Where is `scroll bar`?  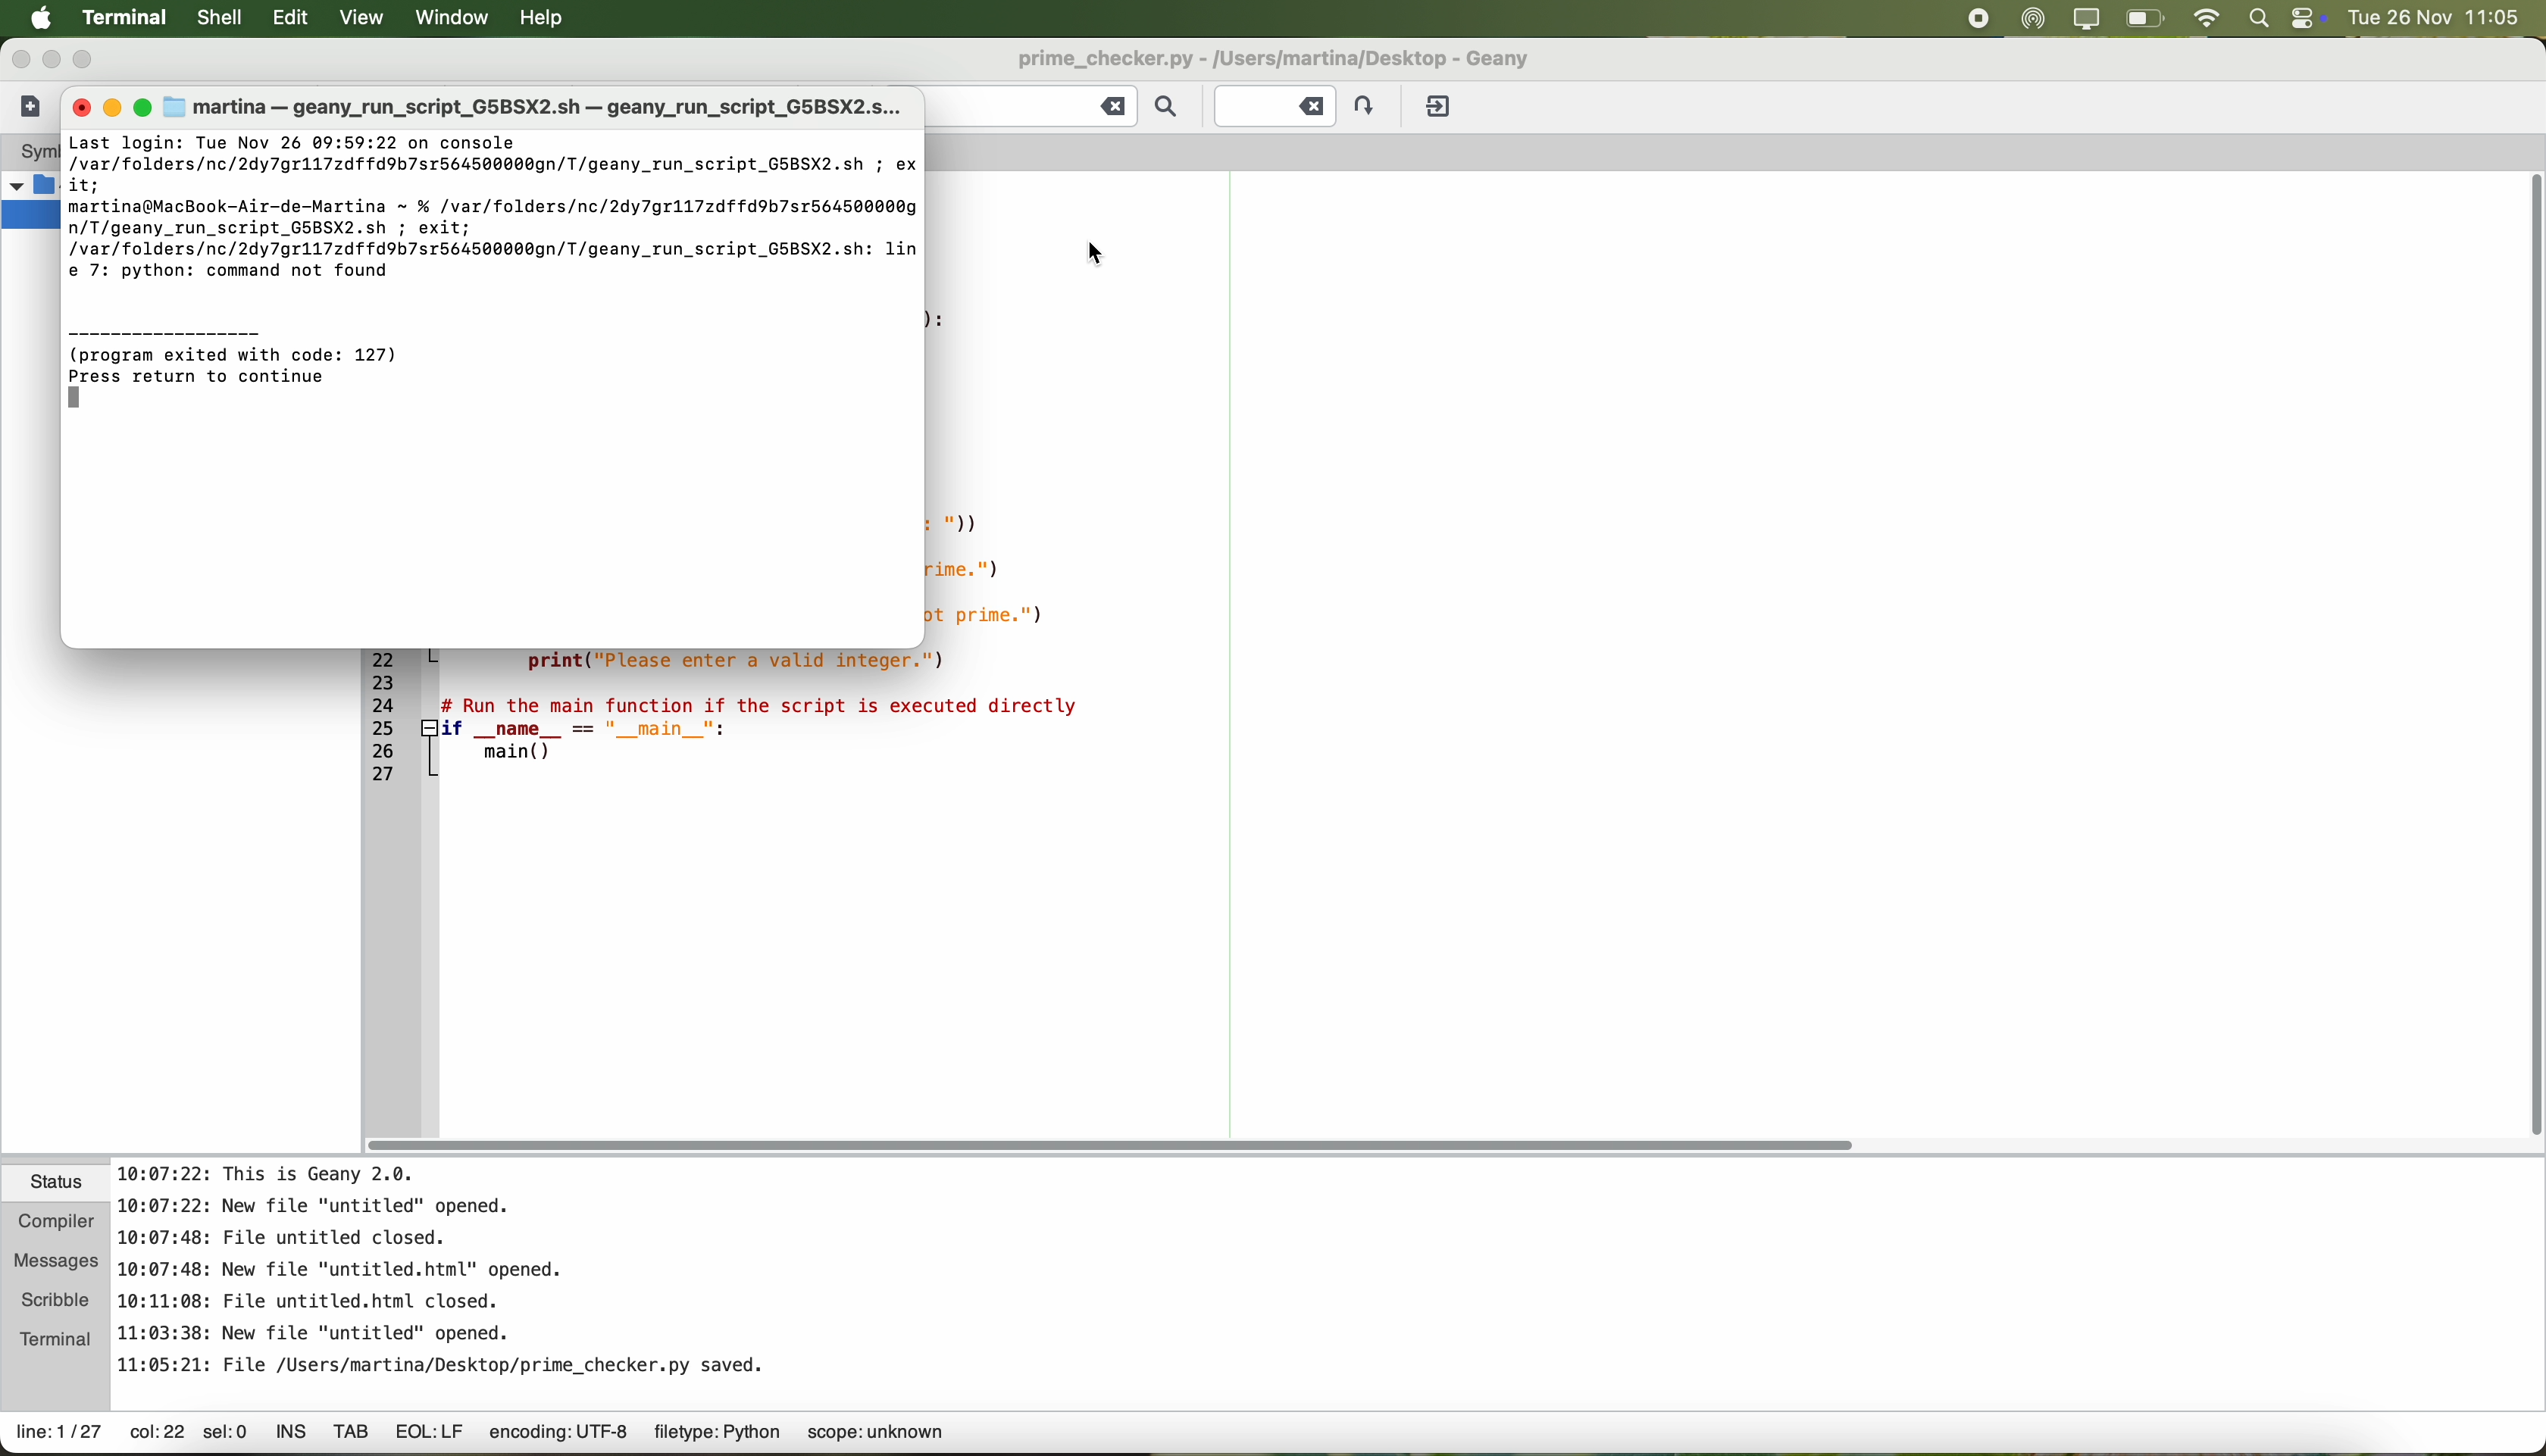 scroll bar is located at coordinates (2513, 656).